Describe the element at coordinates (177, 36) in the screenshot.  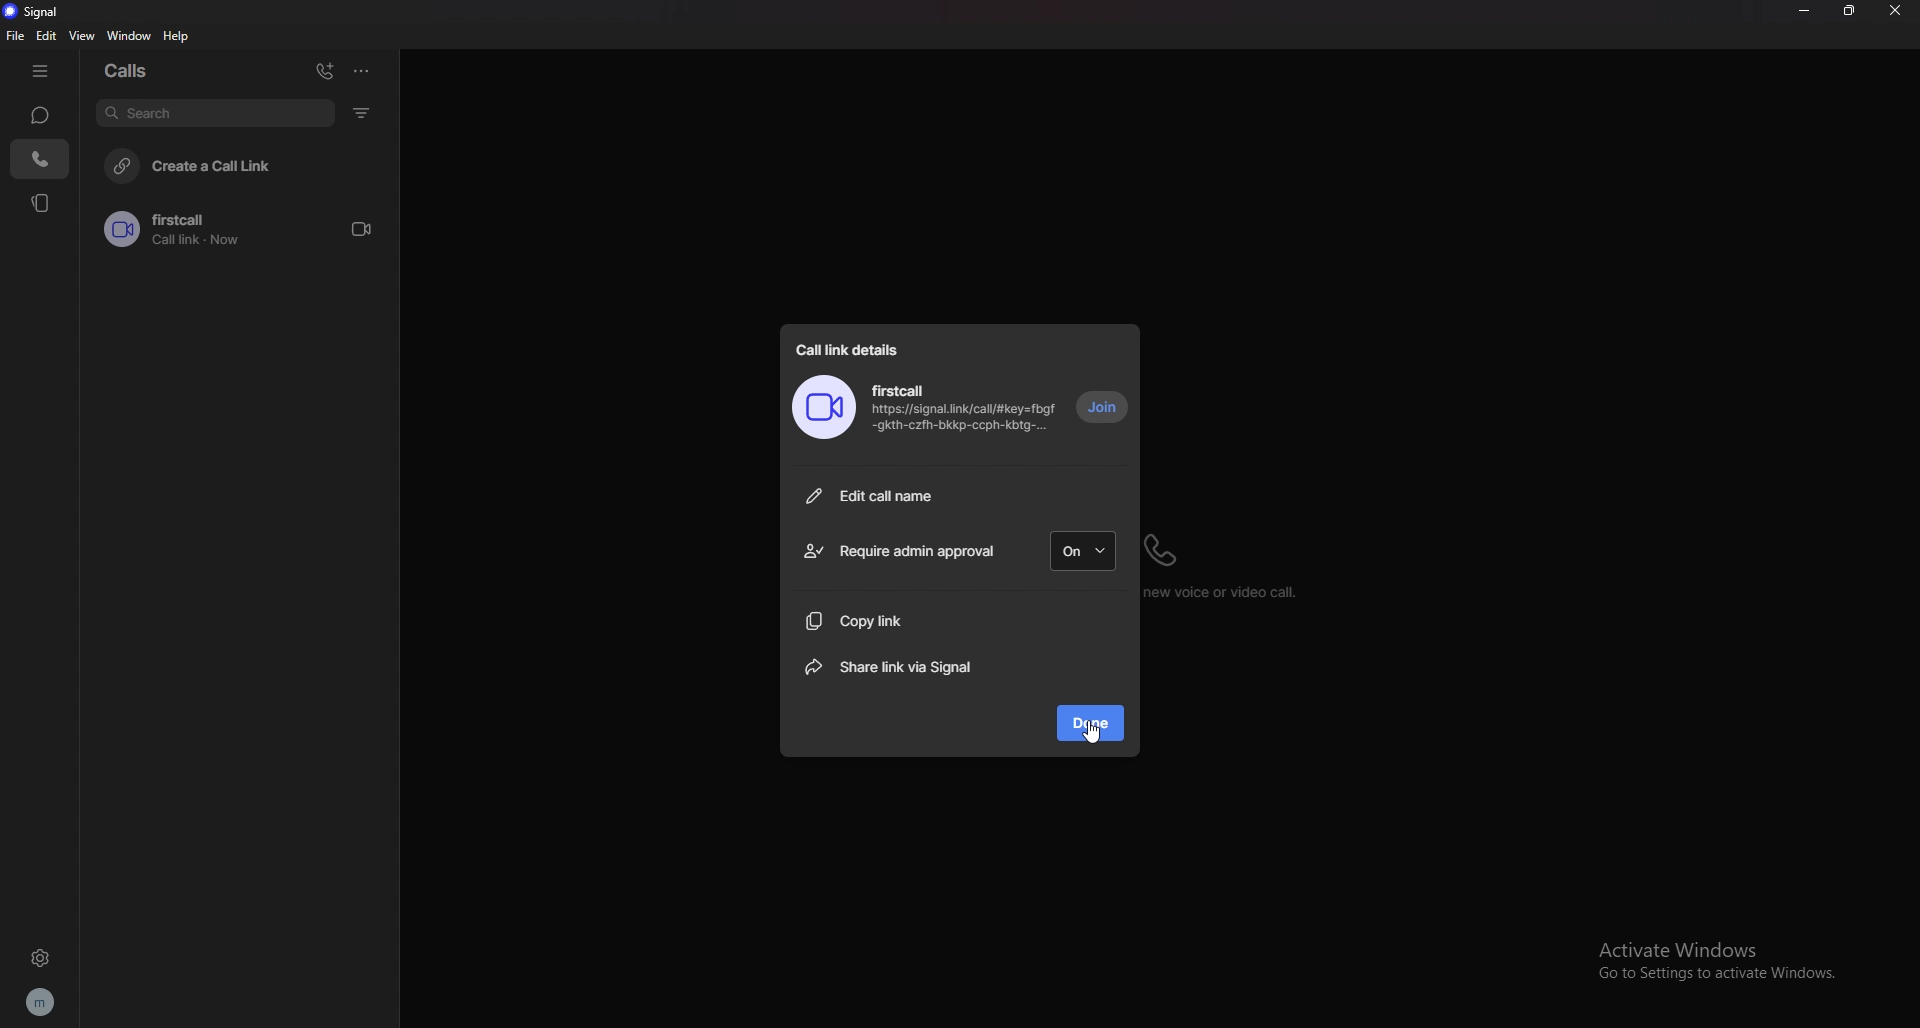
I see `help` at that location.